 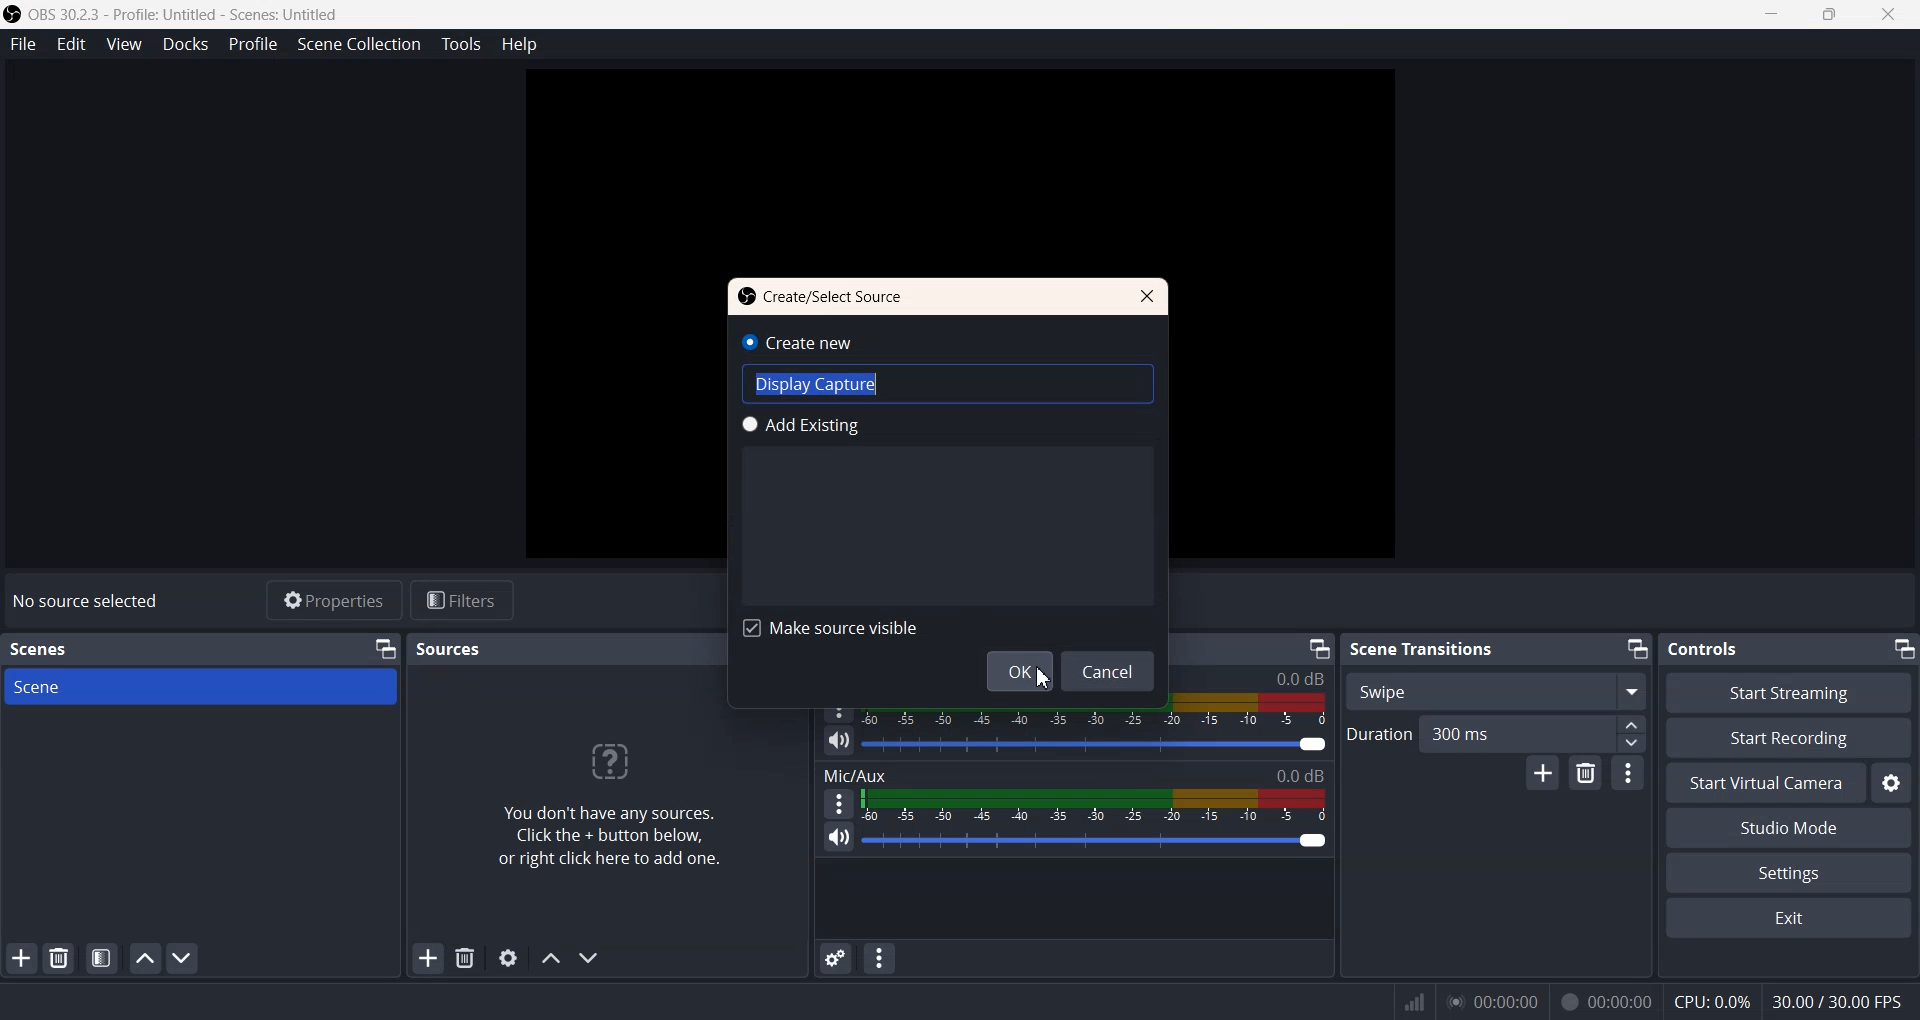 What do you see at coordinates (1541, 774) in the screenshot?
I see `Add Configurable transition` at bounding box center [1541, 774].